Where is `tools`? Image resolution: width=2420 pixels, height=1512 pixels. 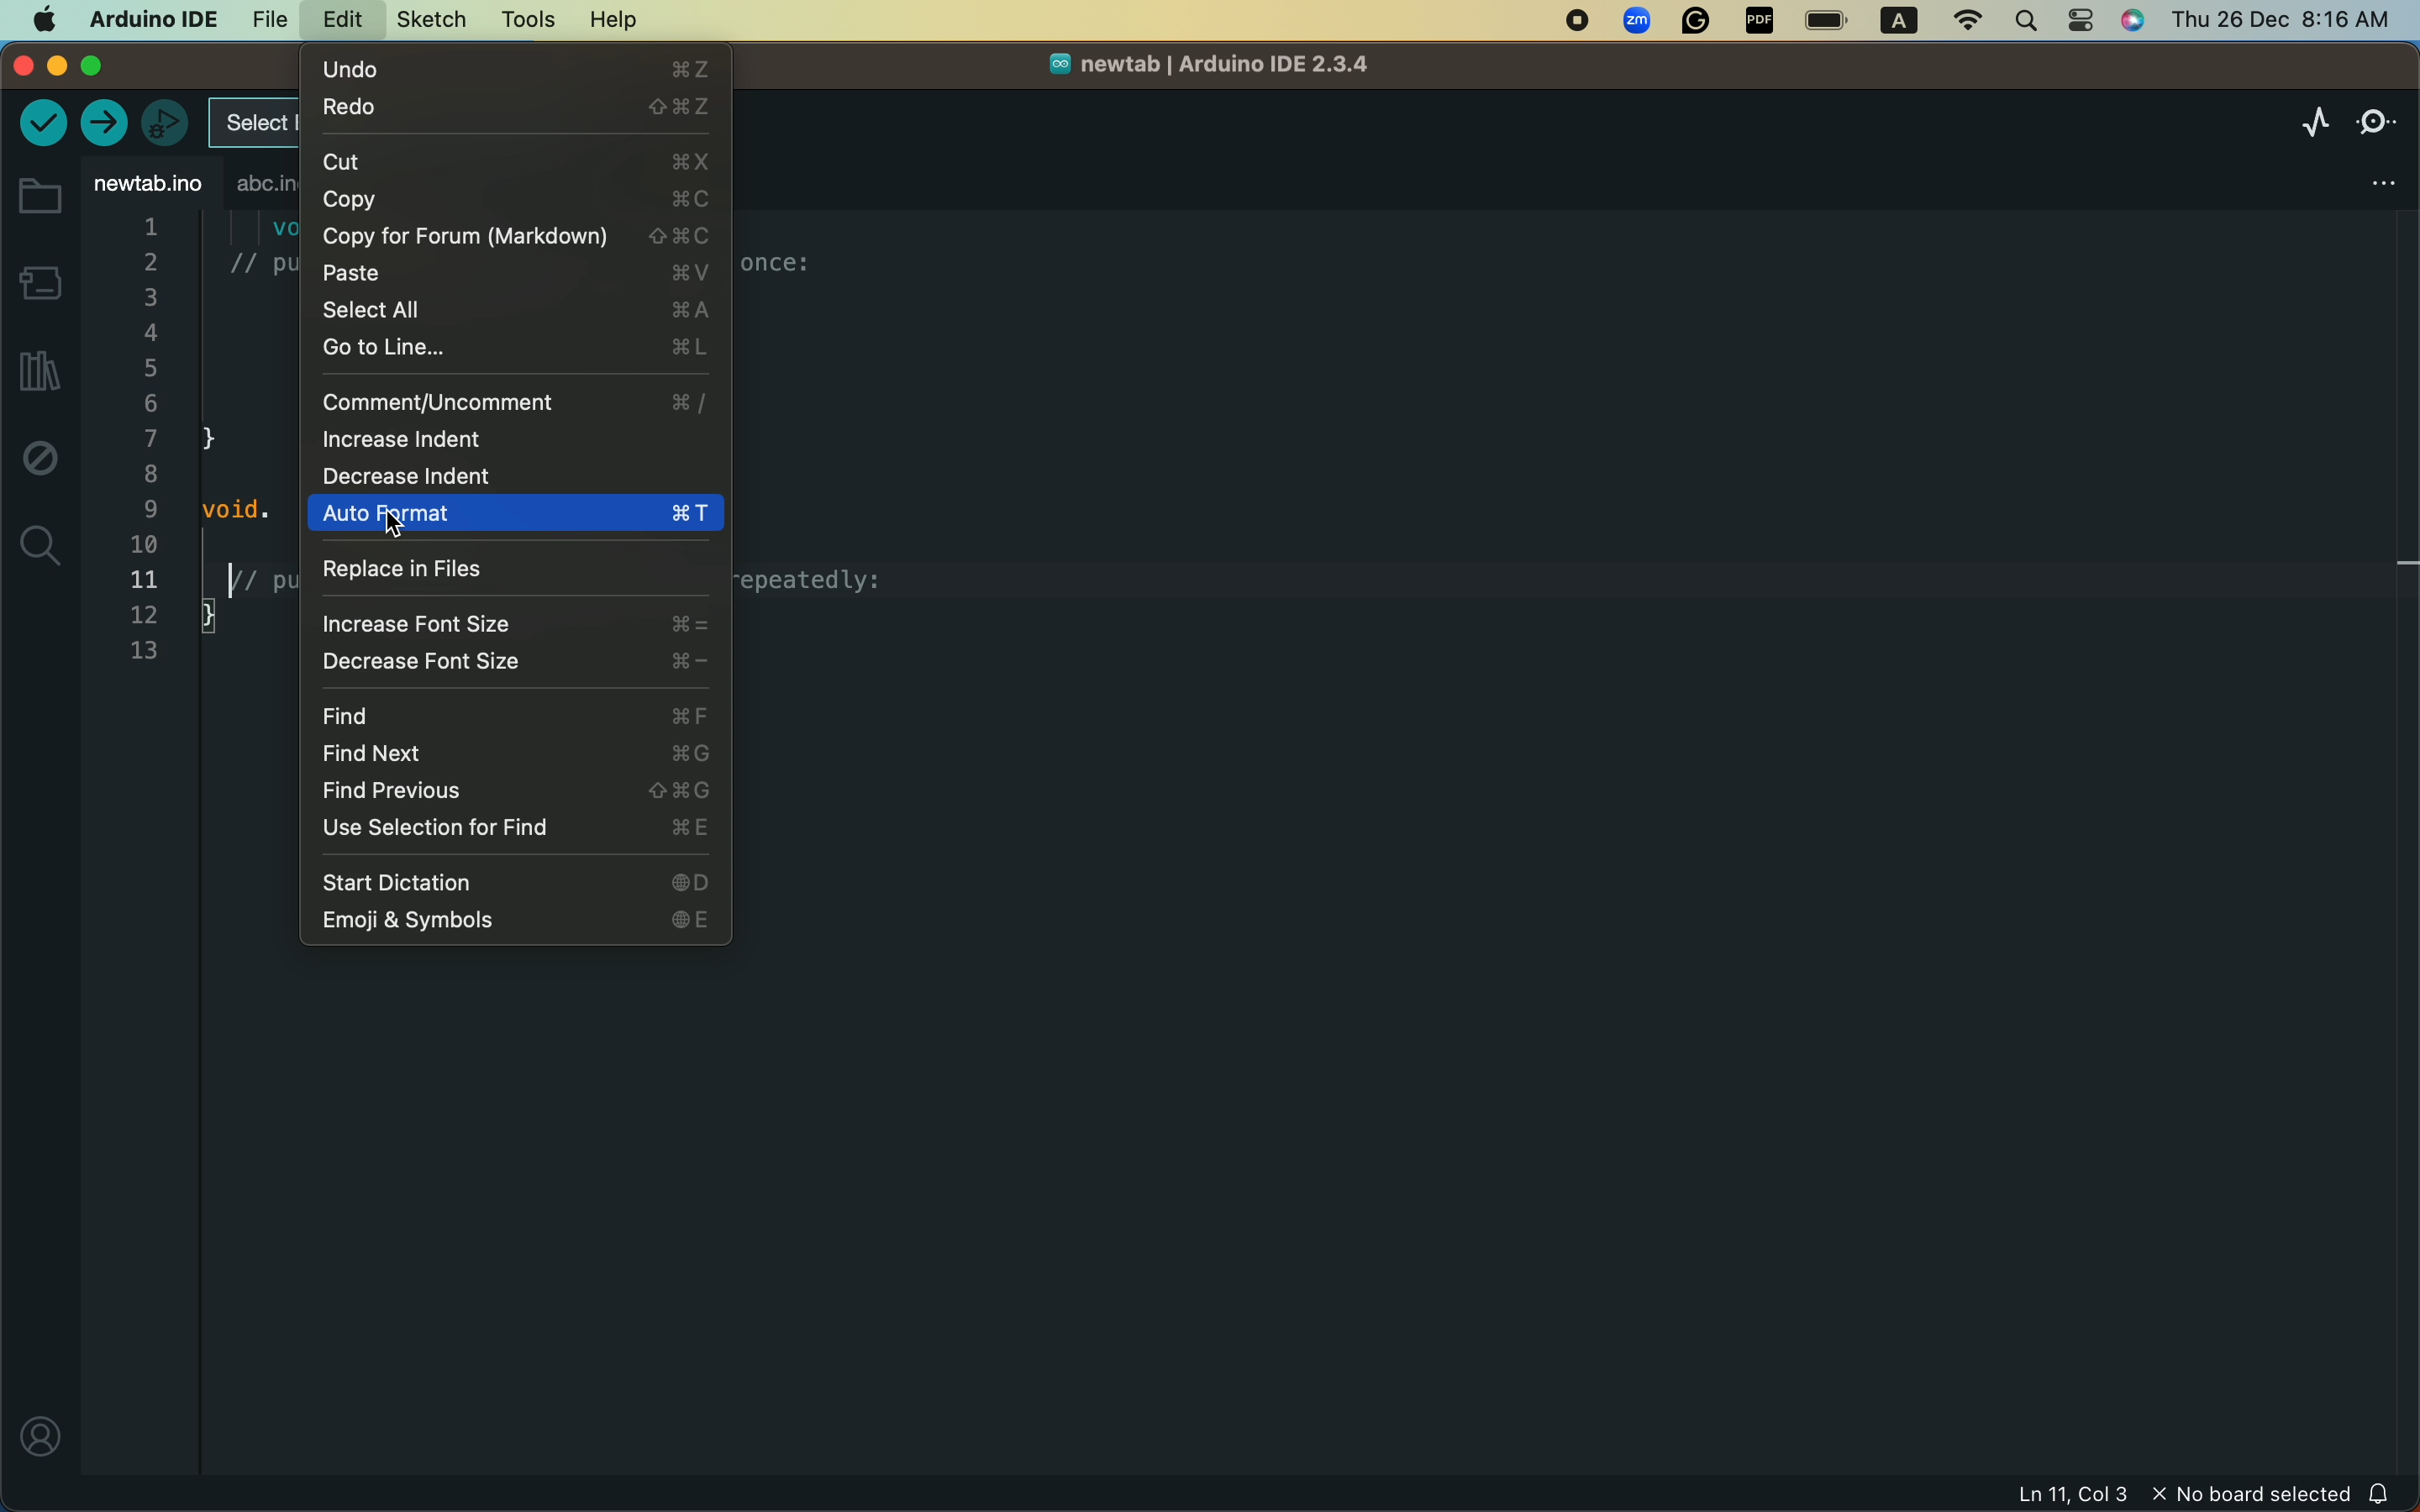 tools is located at coordinates (527, 19).